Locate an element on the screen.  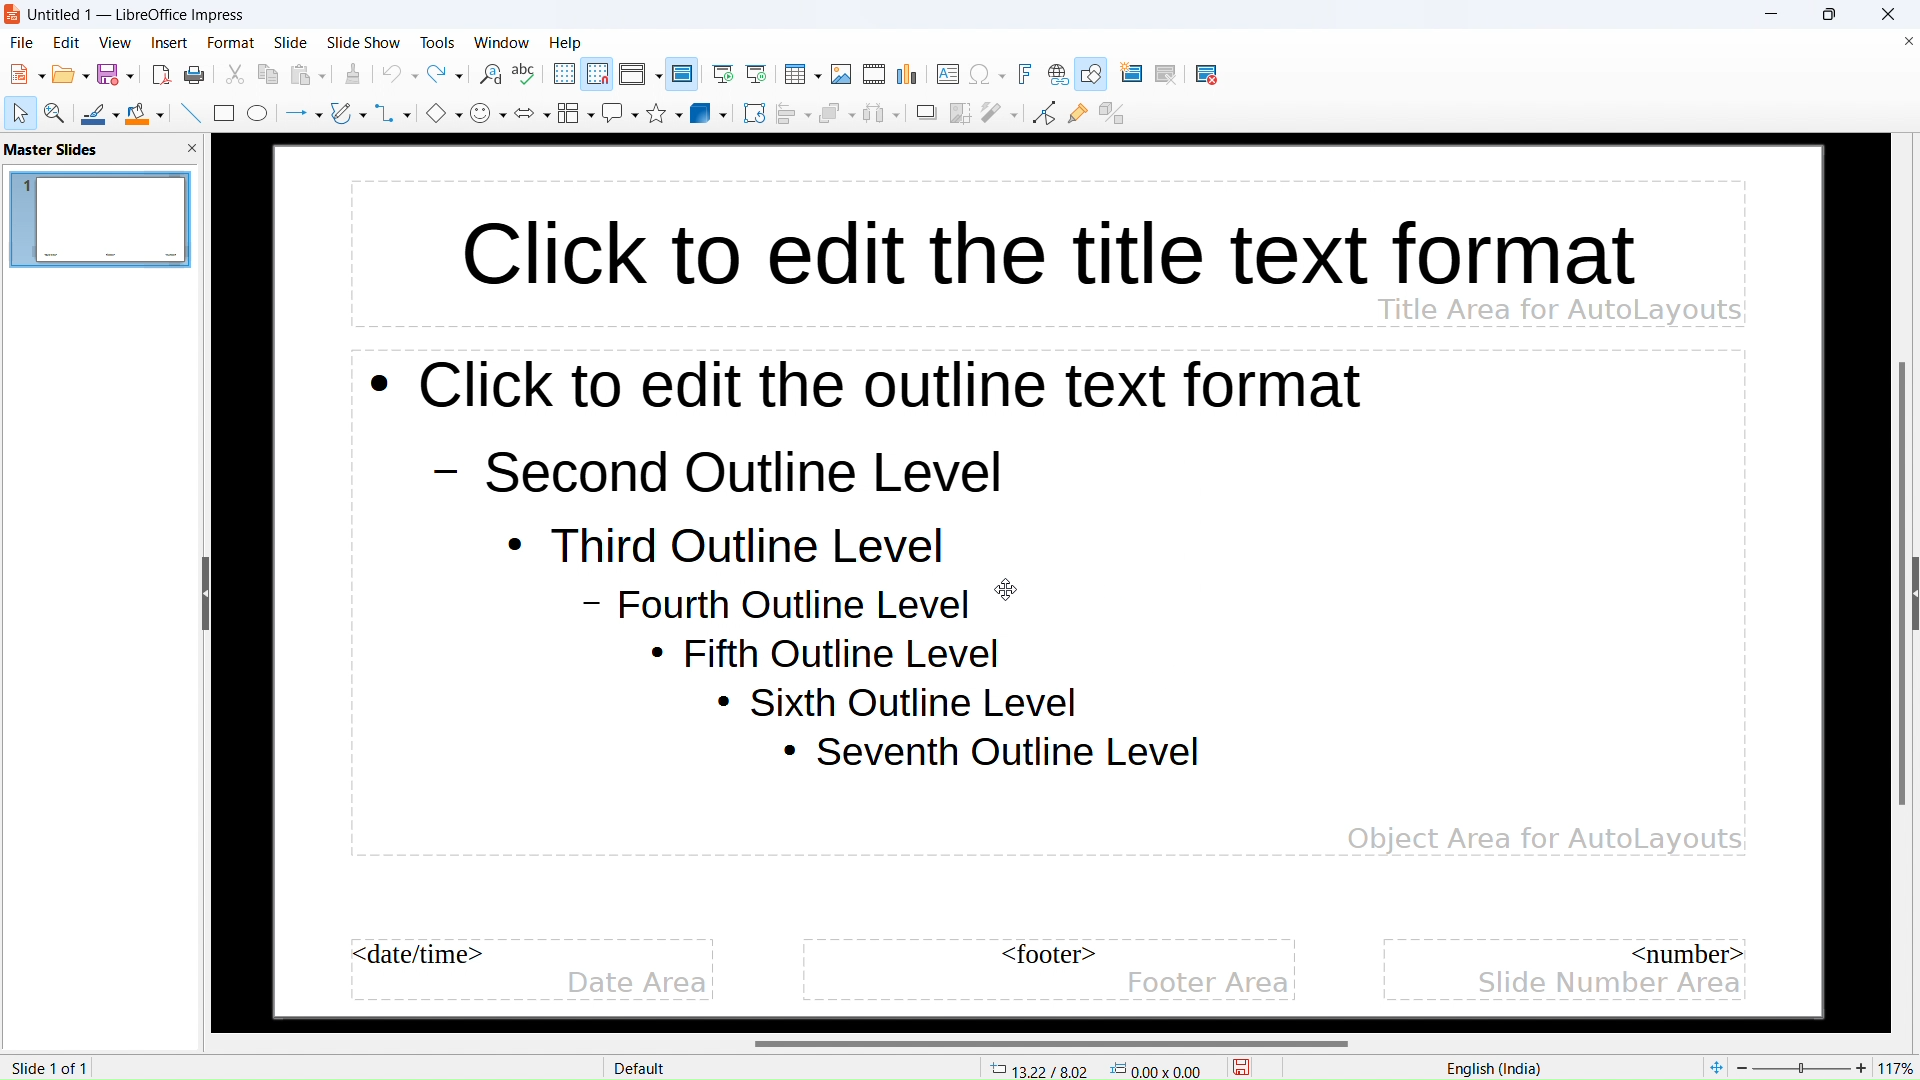
cut is located at coordinates (235, 75).